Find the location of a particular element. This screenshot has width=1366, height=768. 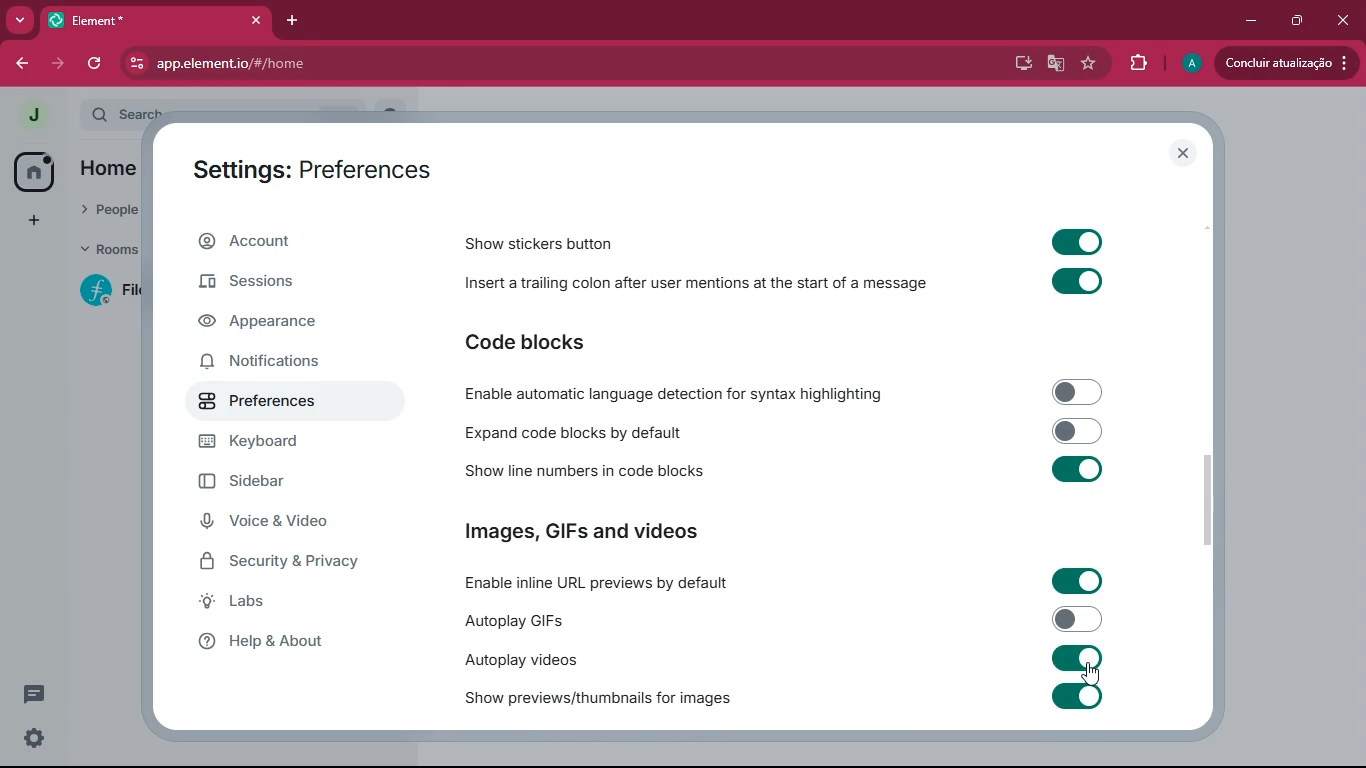

security is located at coordinates (296, 566).